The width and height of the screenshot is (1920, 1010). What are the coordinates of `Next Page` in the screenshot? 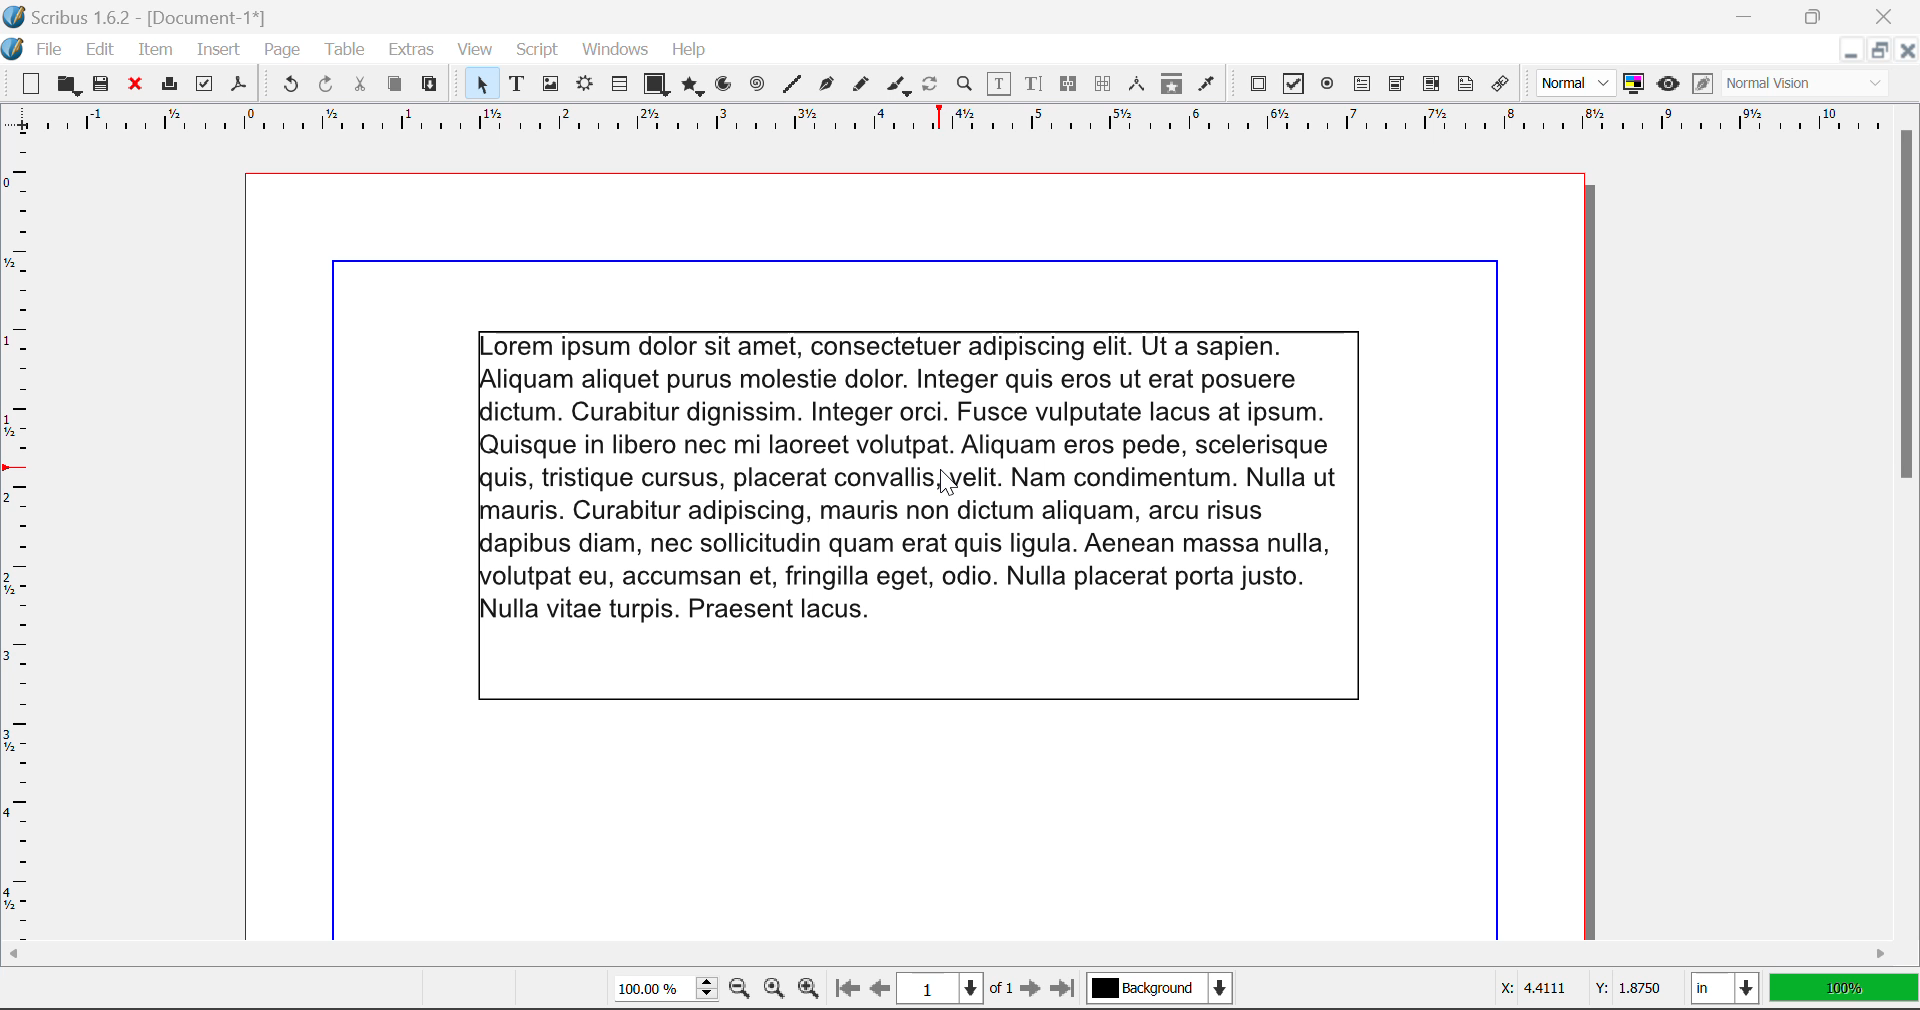 It's located at (1030, 990).